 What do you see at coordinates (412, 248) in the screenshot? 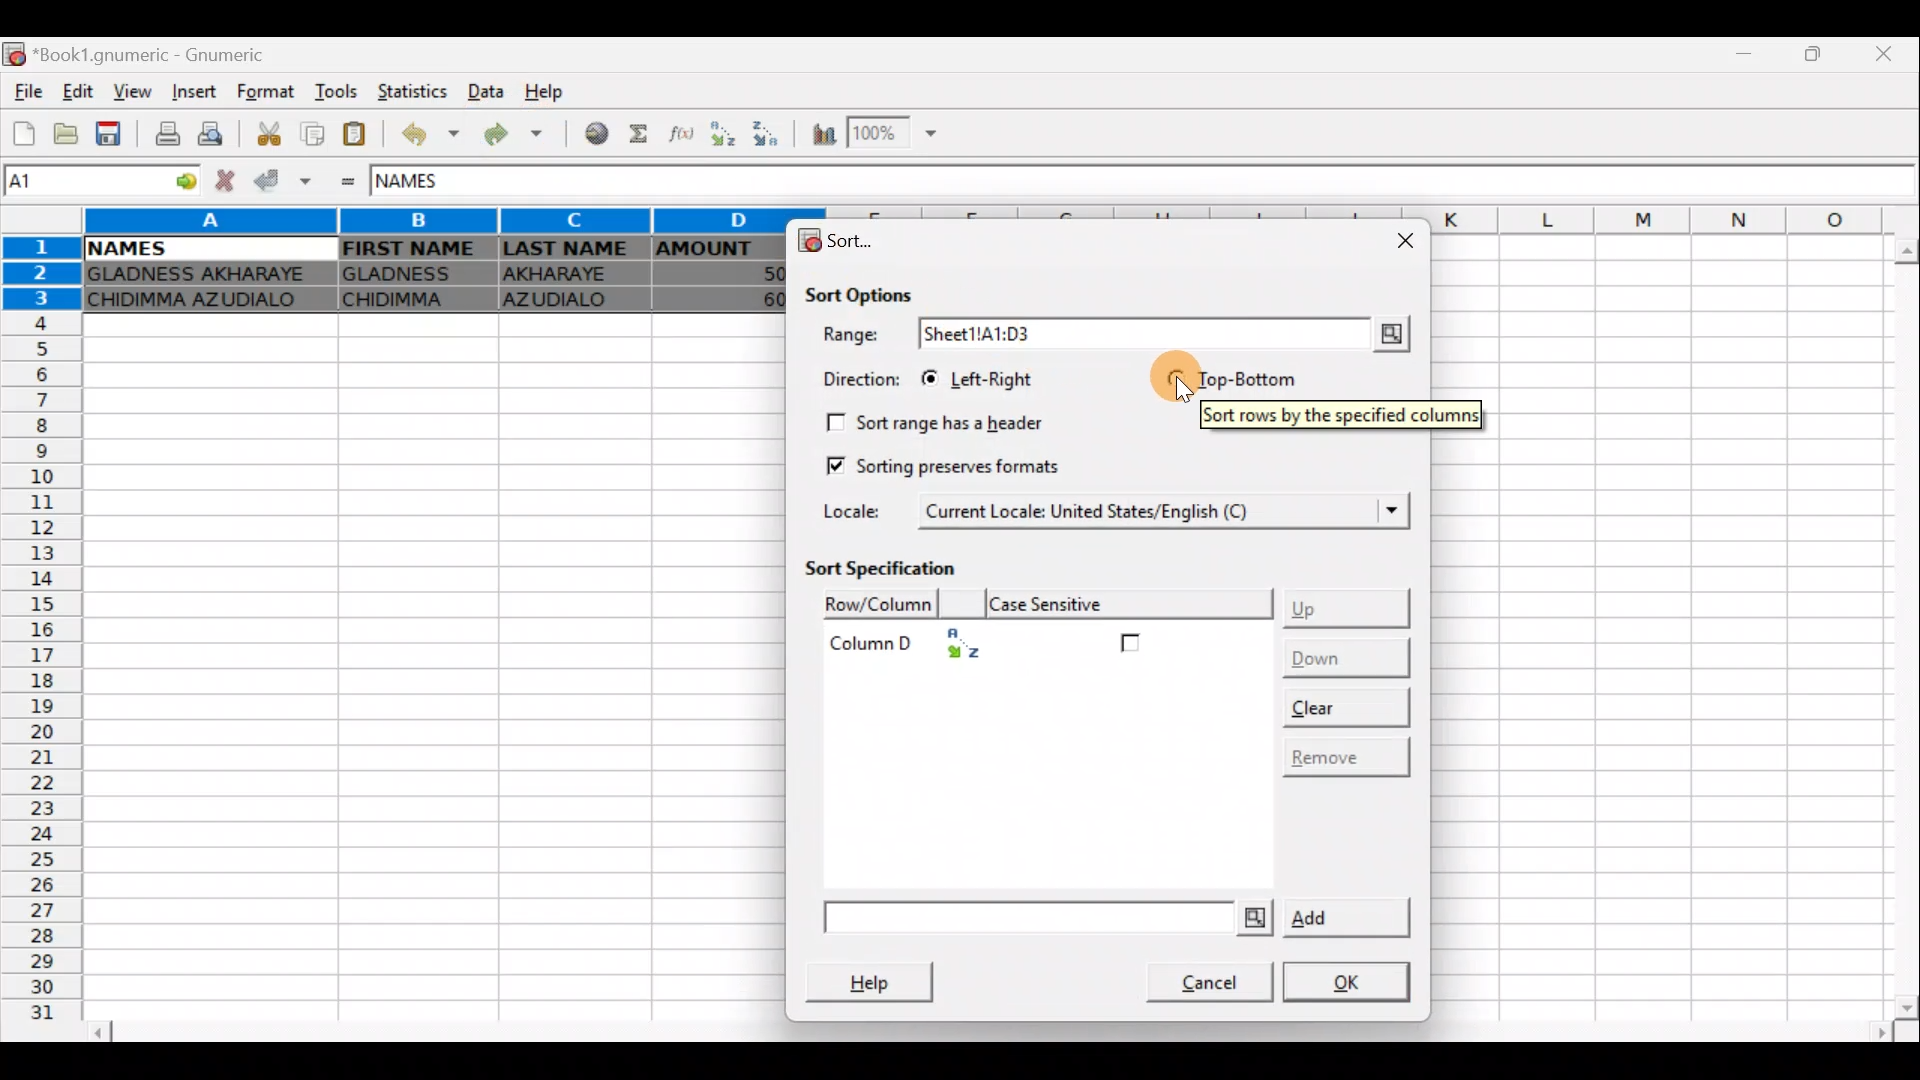
I see `FIRST NAME` at bounding box center [412, 248].